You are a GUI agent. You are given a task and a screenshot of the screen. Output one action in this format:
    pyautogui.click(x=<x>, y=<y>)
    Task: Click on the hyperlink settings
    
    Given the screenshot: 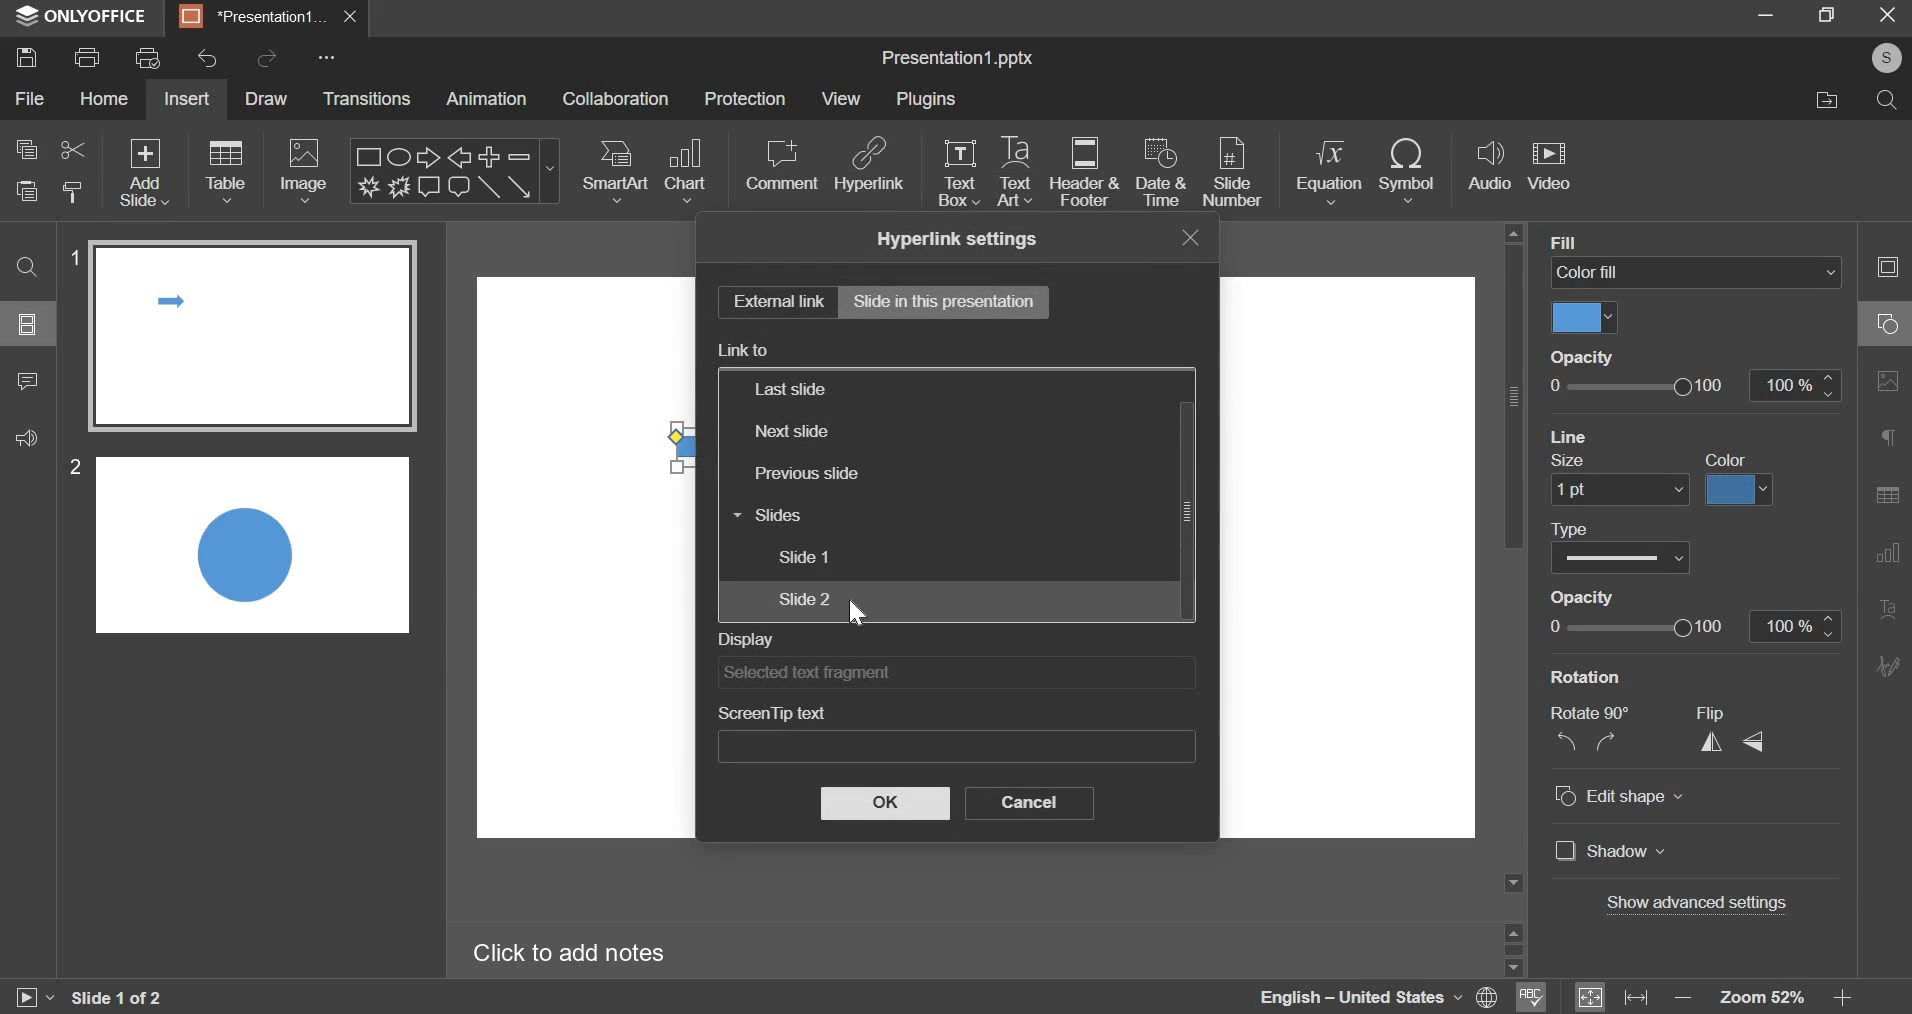 What is the action you would take?
    pyautogui.click(x=955, y=240)
    